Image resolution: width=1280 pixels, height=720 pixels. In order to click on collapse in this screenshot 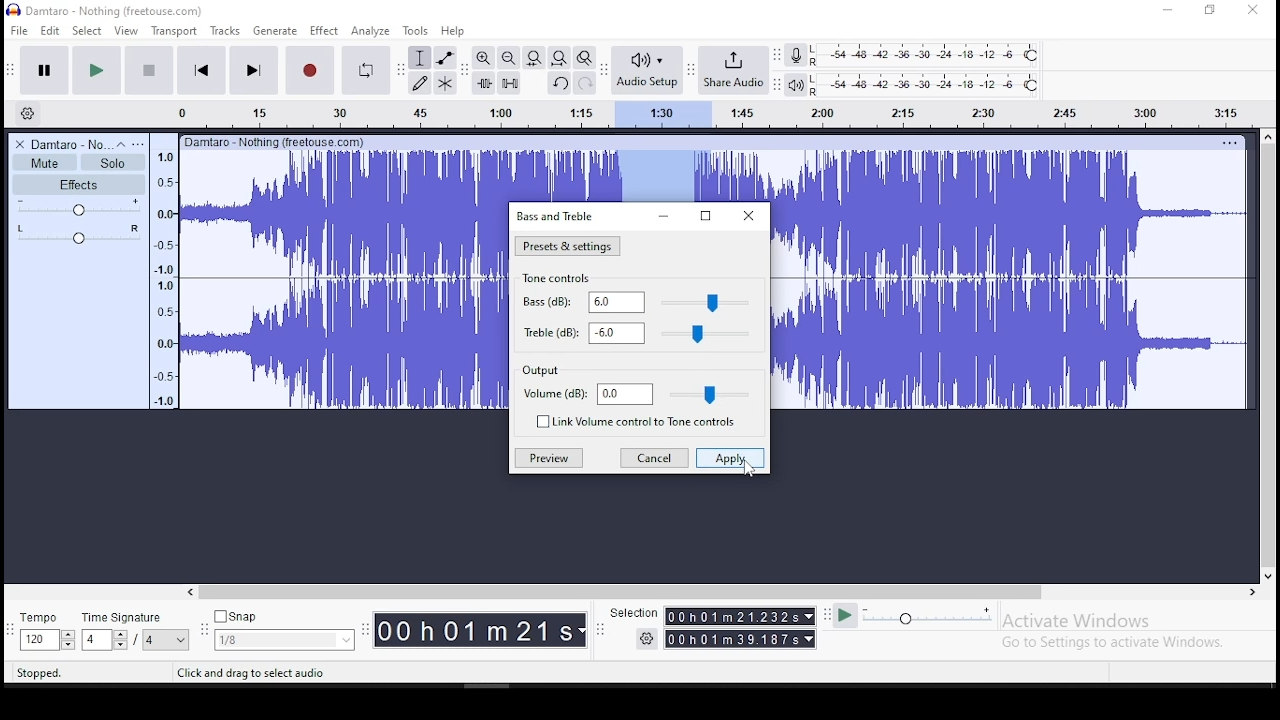, I will do `click(120, 144)`.